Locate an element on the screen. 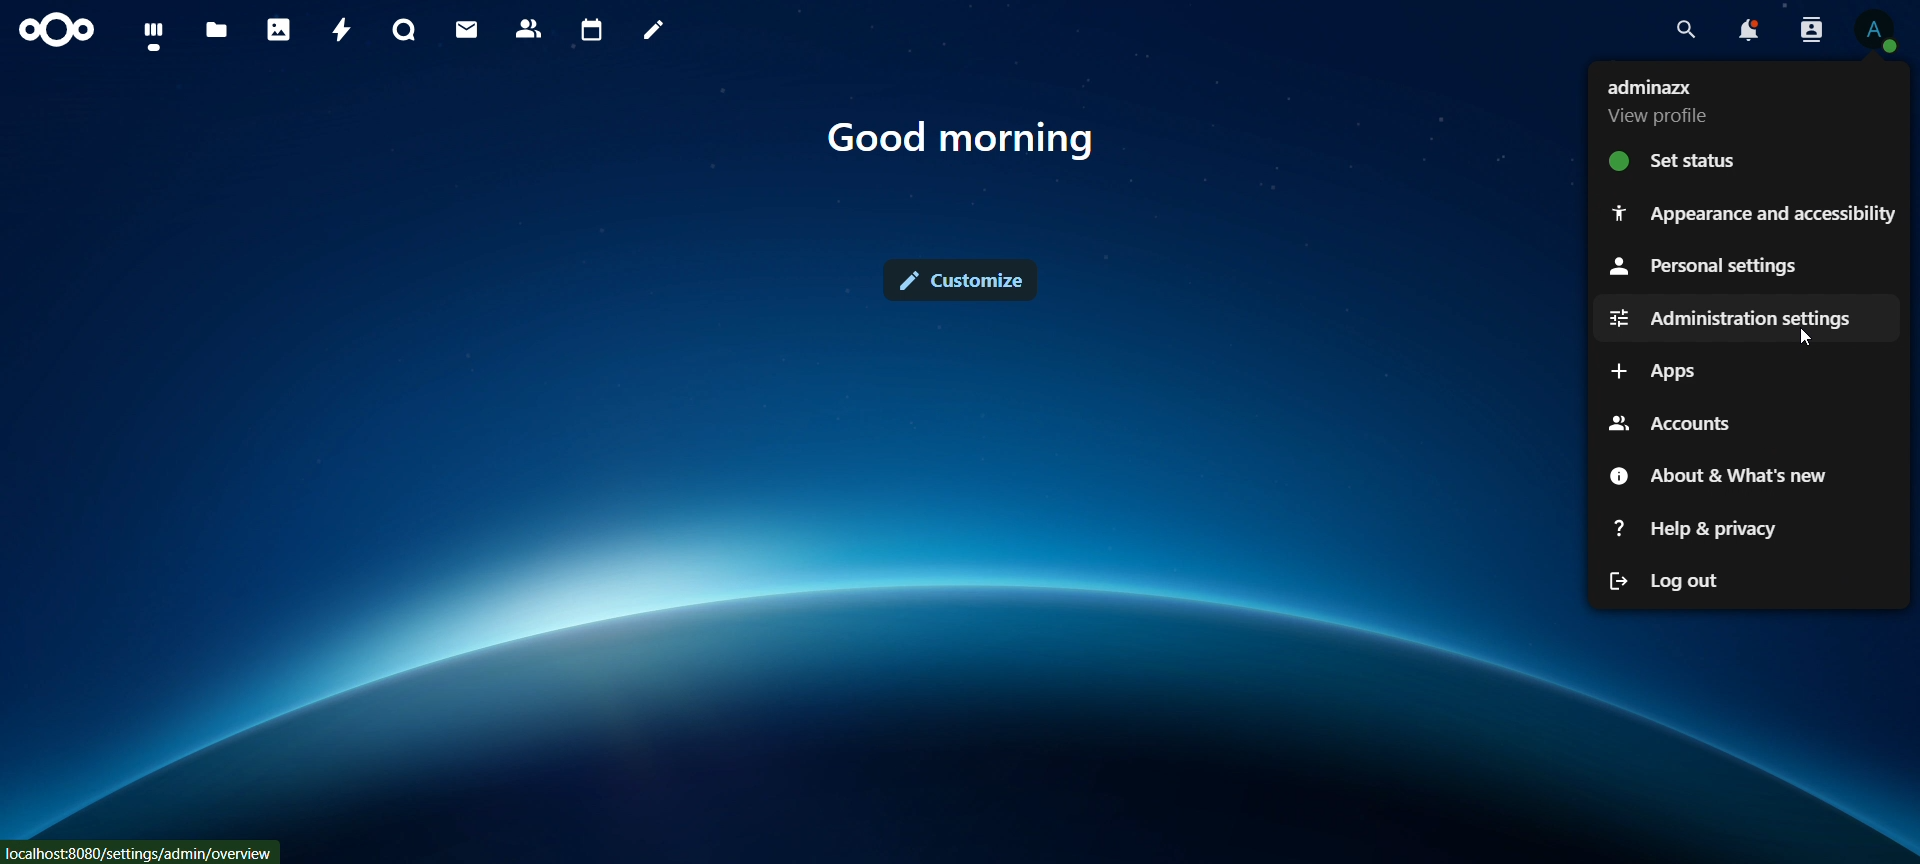 This screenshot has width=1920, height=864. personal settings is located at coordinates (1719, 262).